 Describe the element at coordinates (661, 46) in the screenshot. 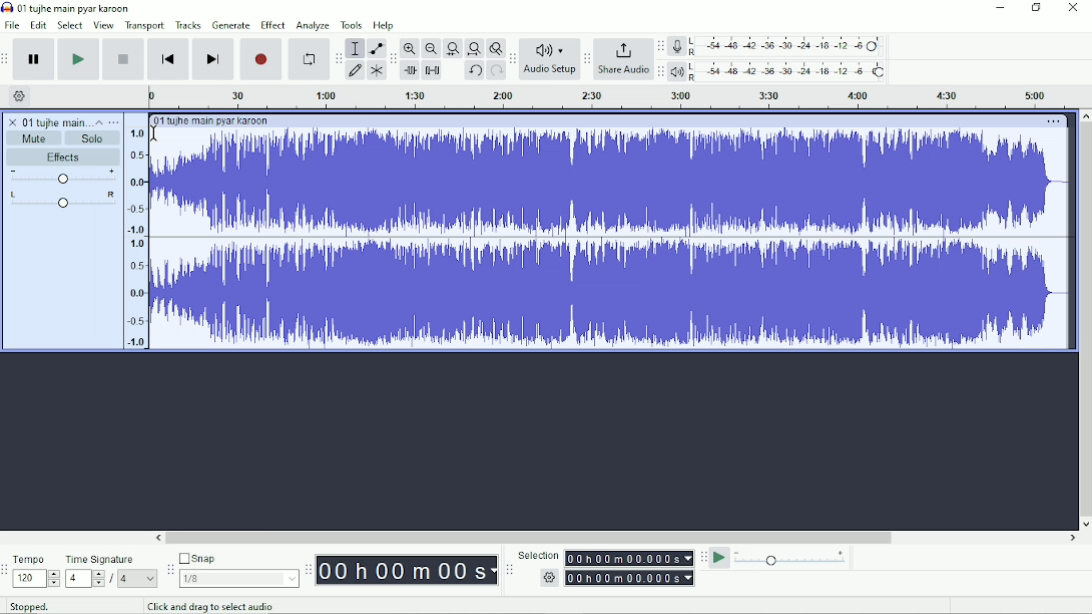

I see `Audacity recording meter toolbar` at that location.